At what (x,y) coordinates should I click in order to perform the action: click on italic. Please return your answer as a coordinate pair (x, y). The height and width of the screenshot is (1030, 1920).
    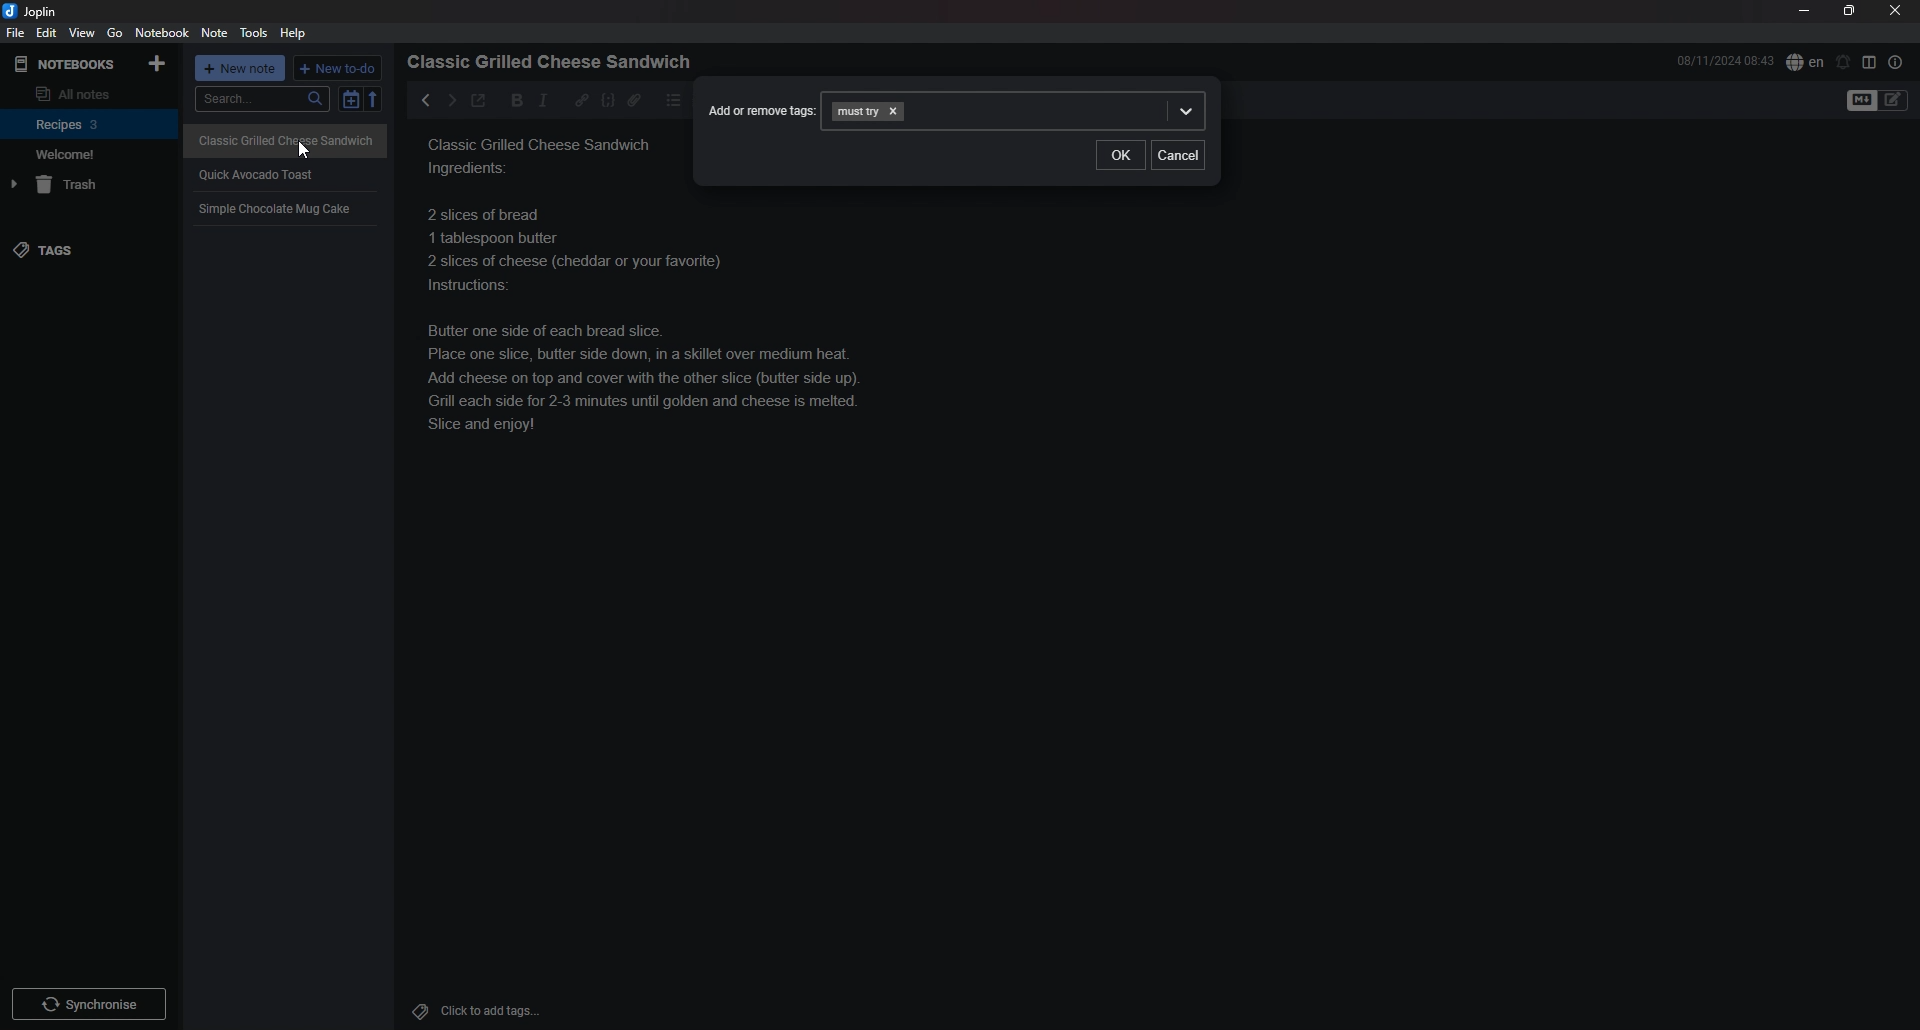
    Looking at the image, I should click on (543, 100).